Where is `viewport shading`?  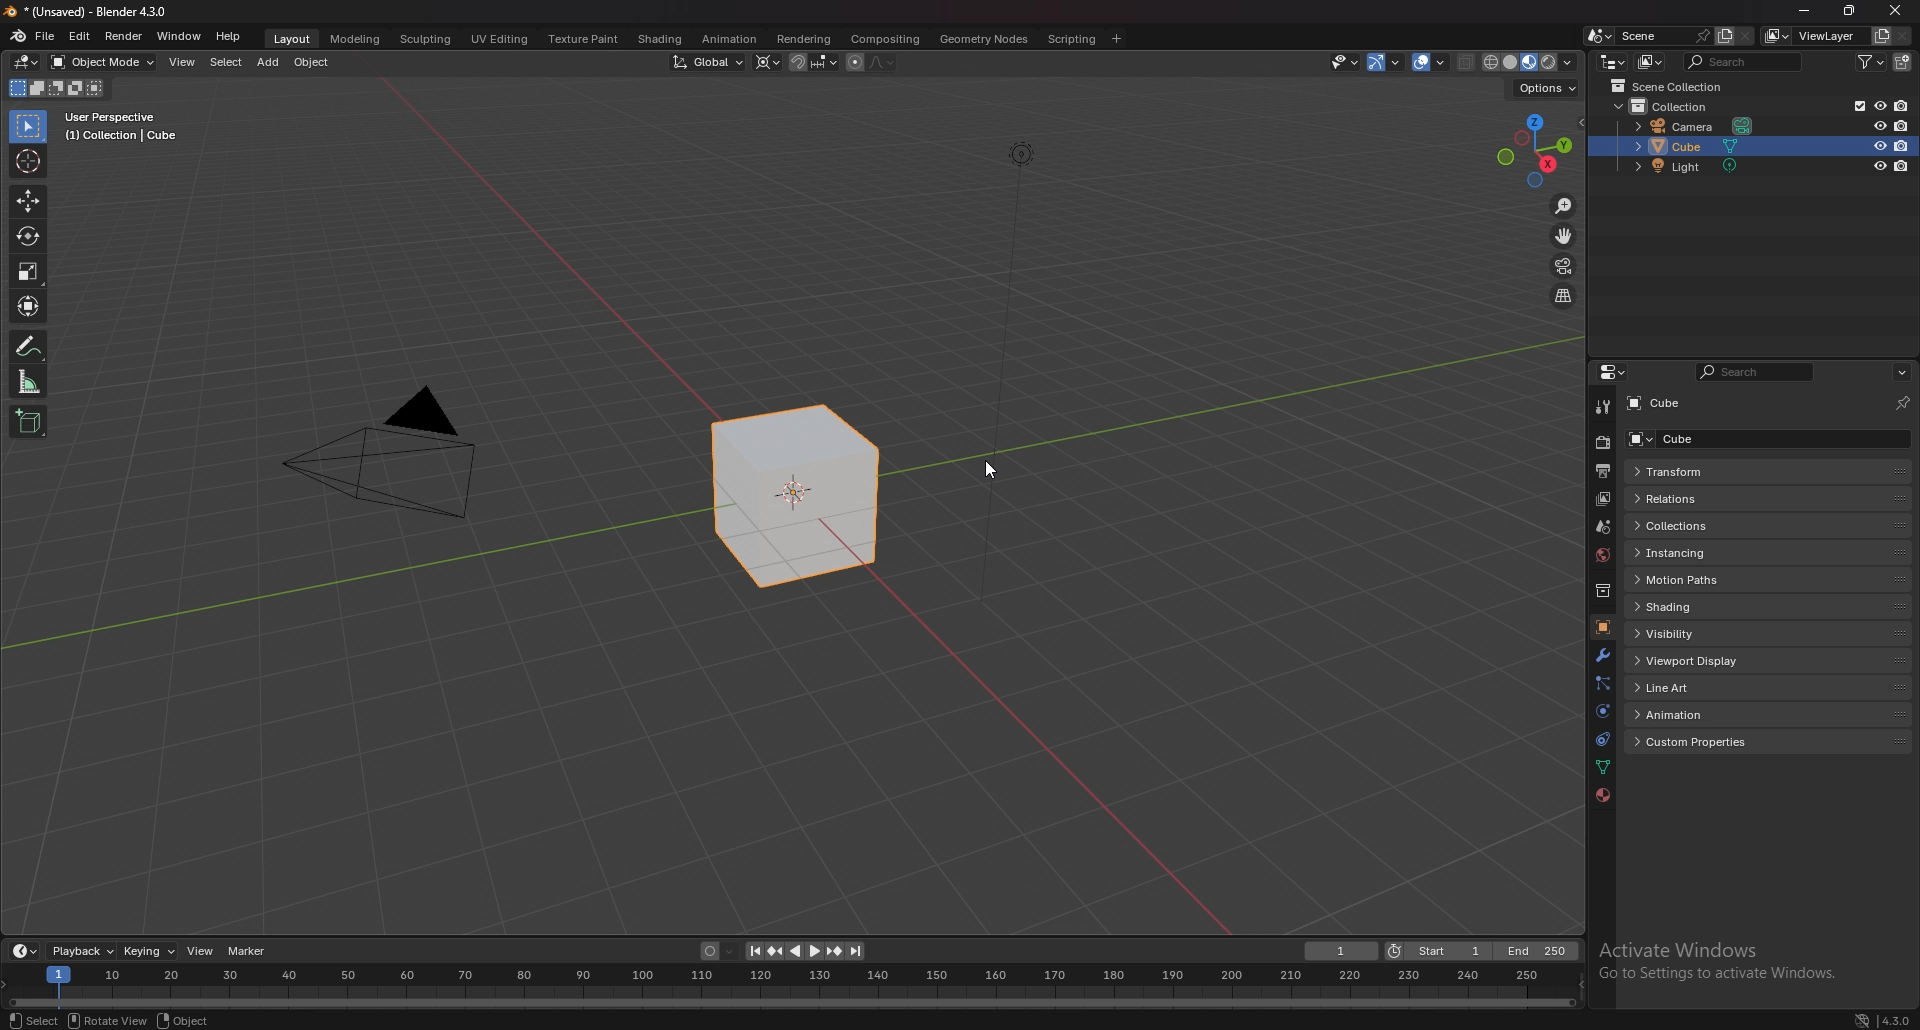 viewport shading is located at coordinates (1530, 63).